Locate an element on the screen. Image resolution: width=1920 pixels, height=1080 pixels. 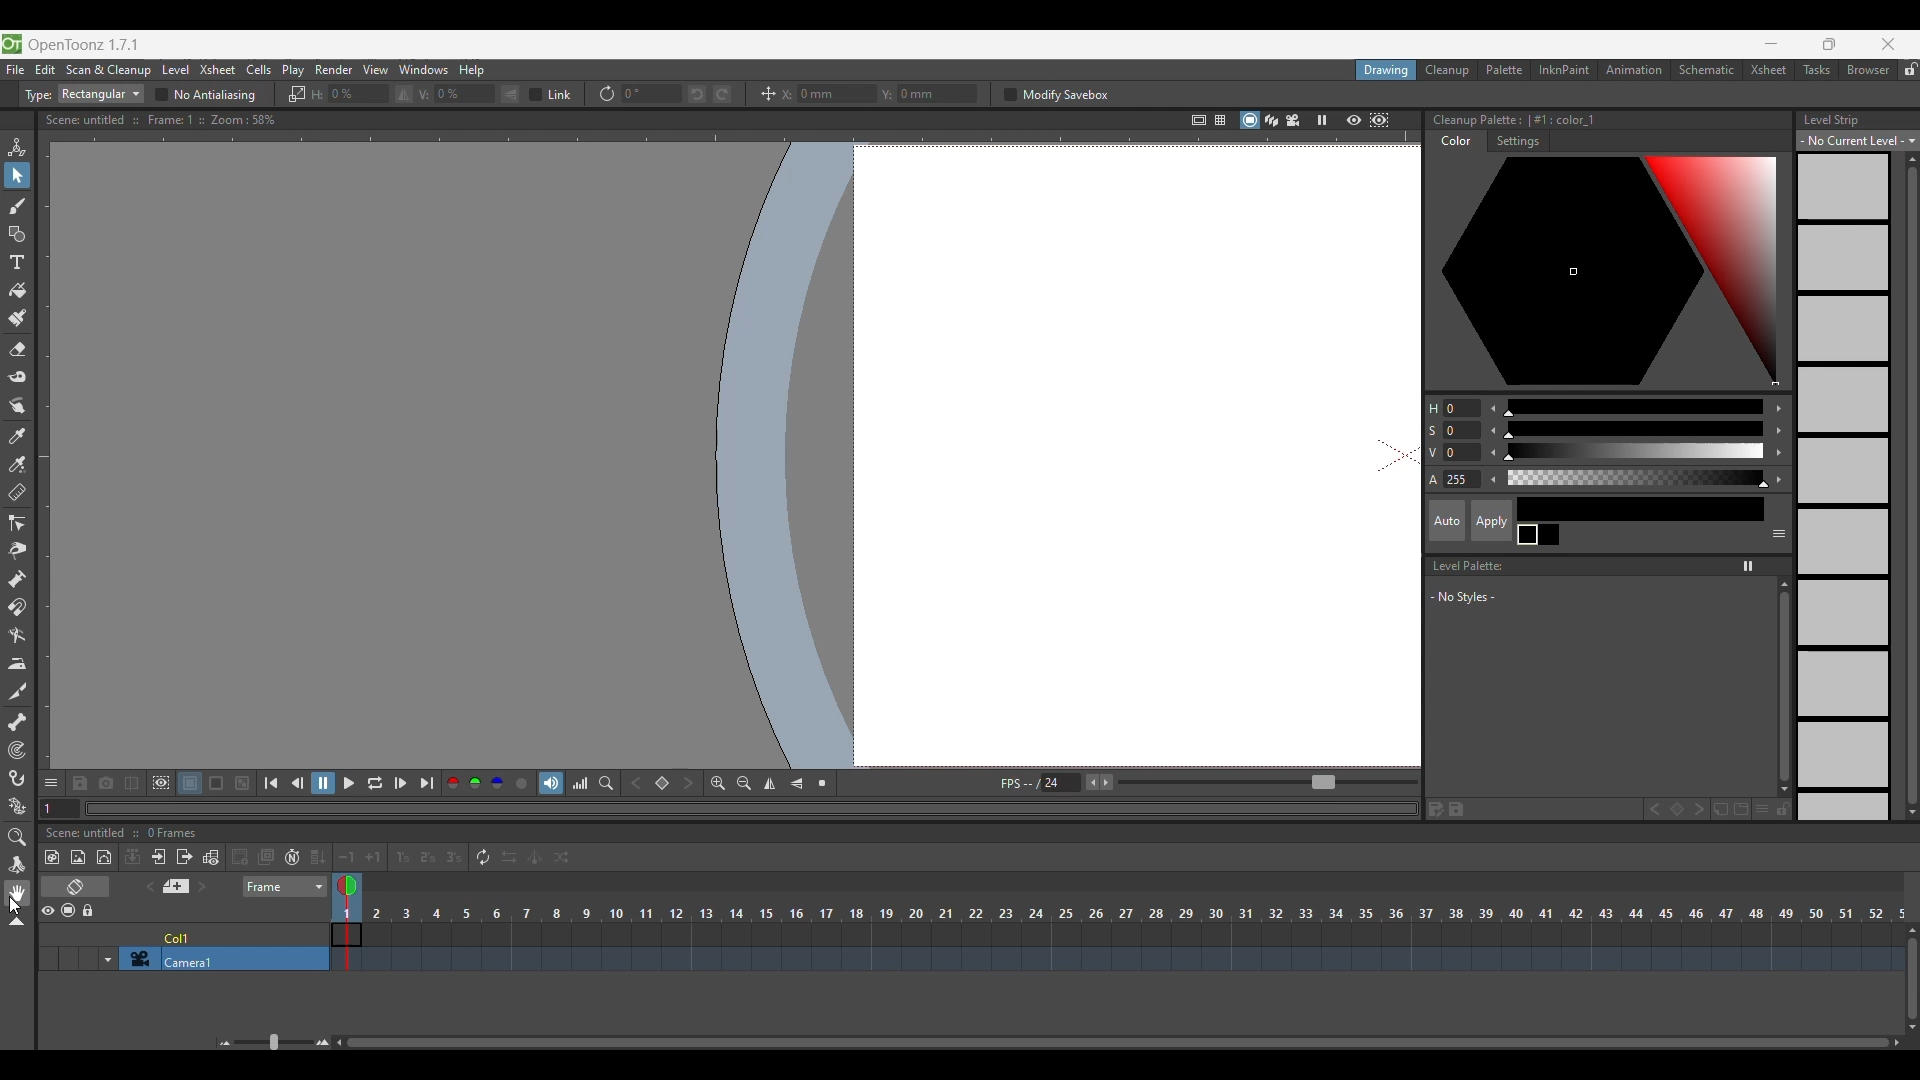
Preview visibility toggle all is located at coordinates (45, 909).